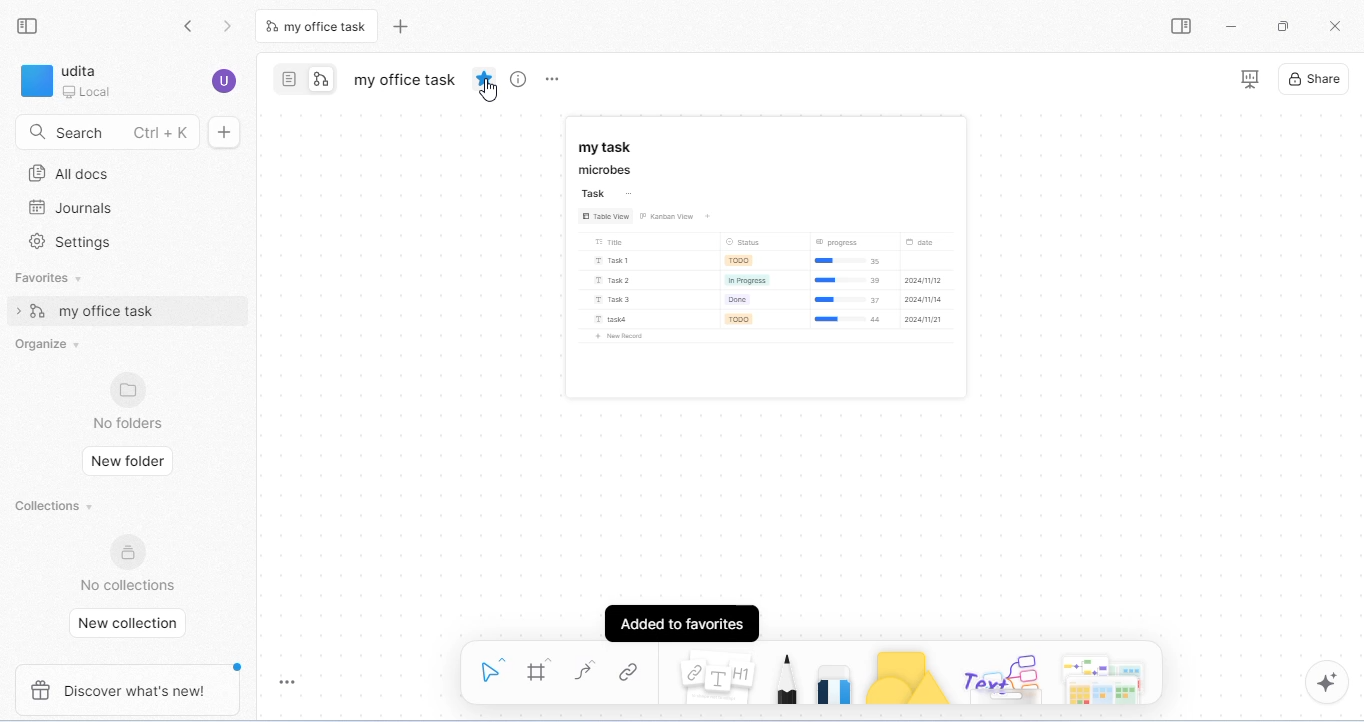  What do you see at coordinates (322, 79) in the screenshot?
I see `edgeless mode ` at bounding box center [322, 79].